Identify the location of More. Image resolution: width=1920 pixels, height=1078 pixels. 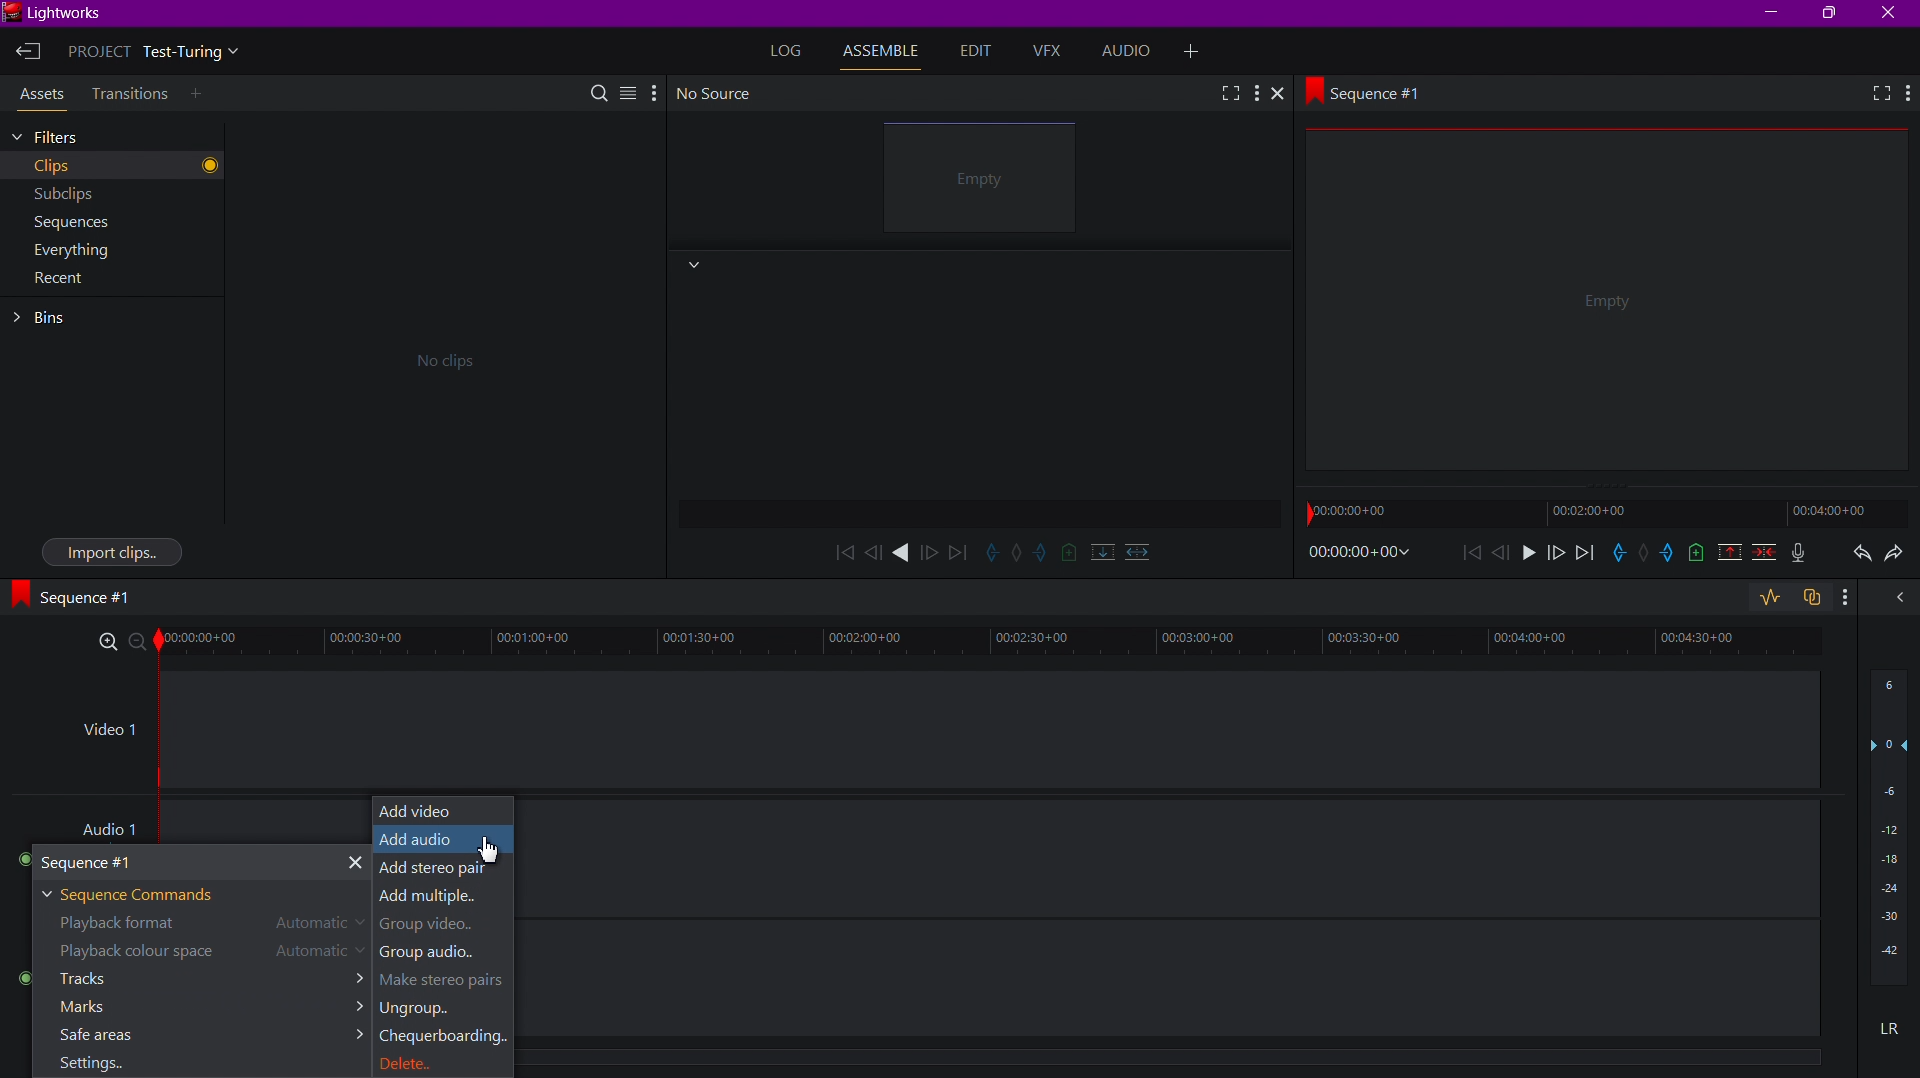
(1907, 94).